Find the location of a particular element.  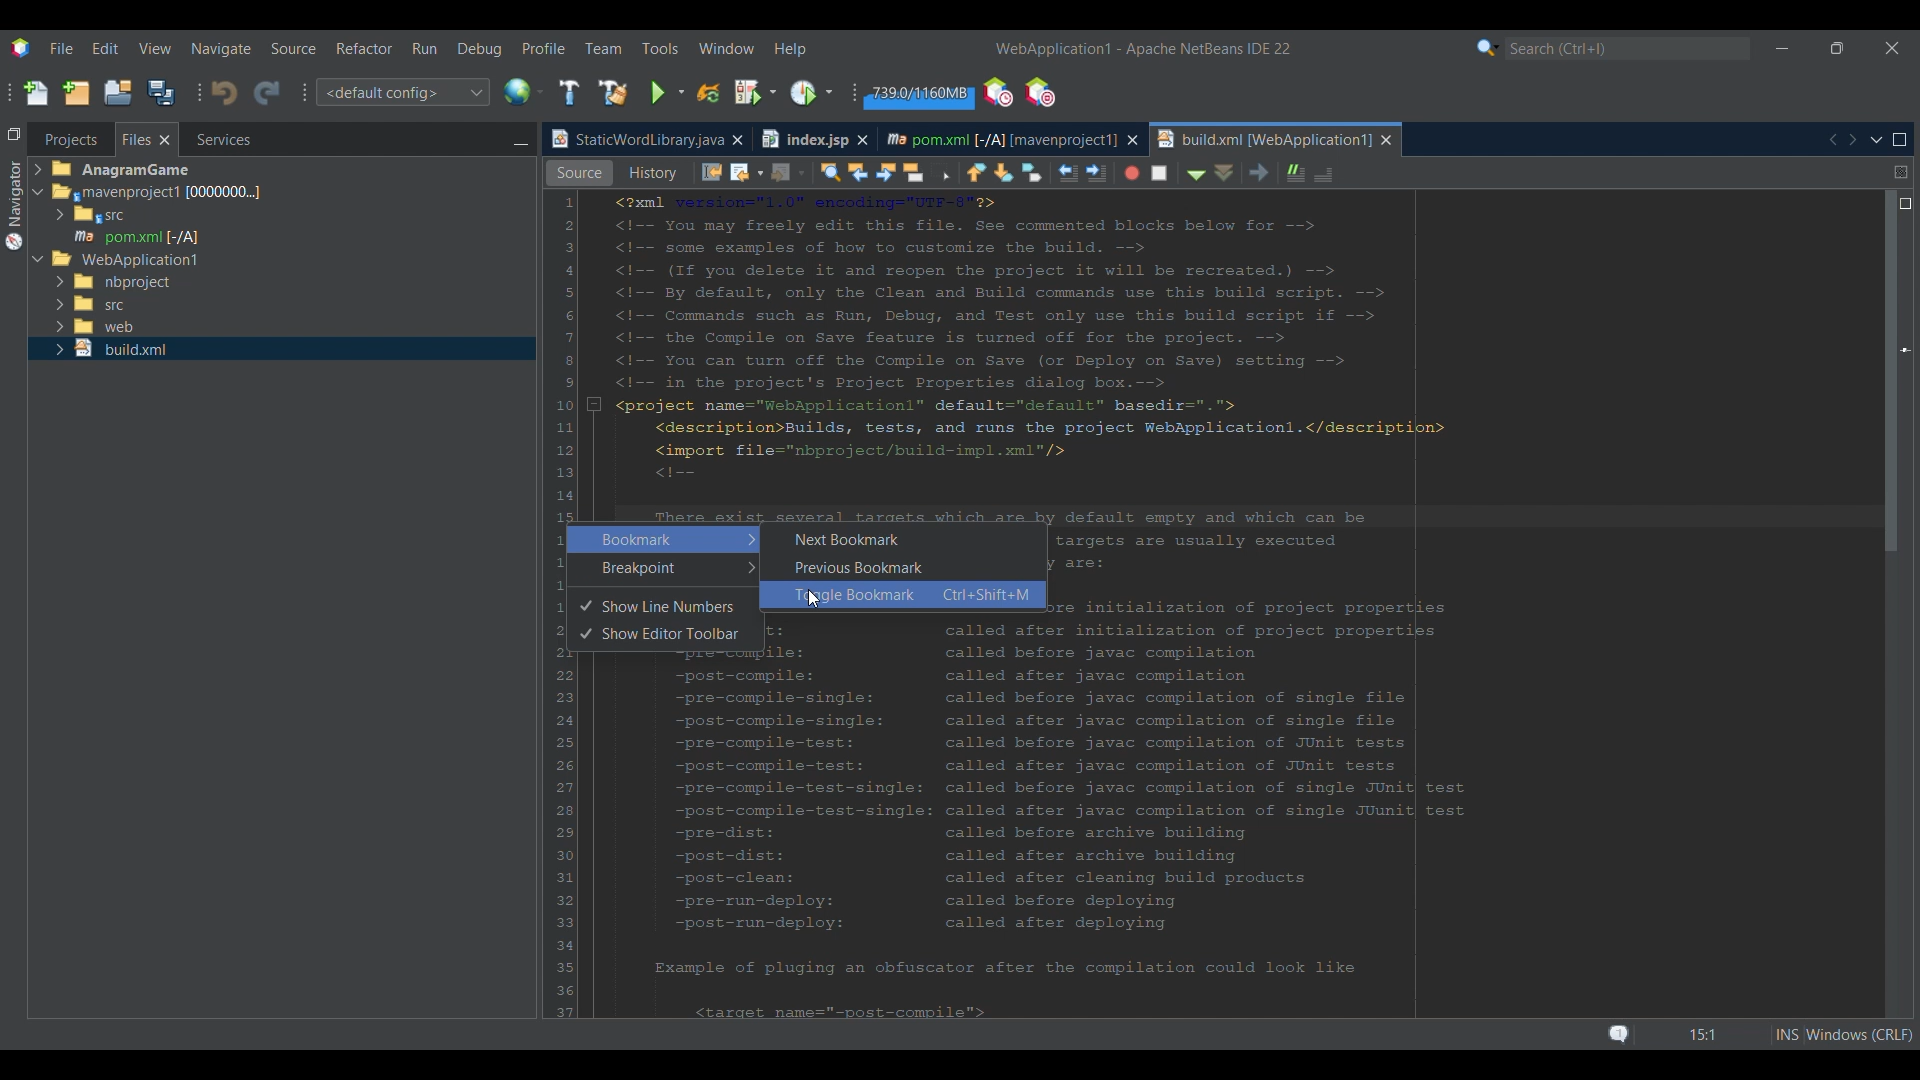

Project name changed is located at coordinates (1052, 48).